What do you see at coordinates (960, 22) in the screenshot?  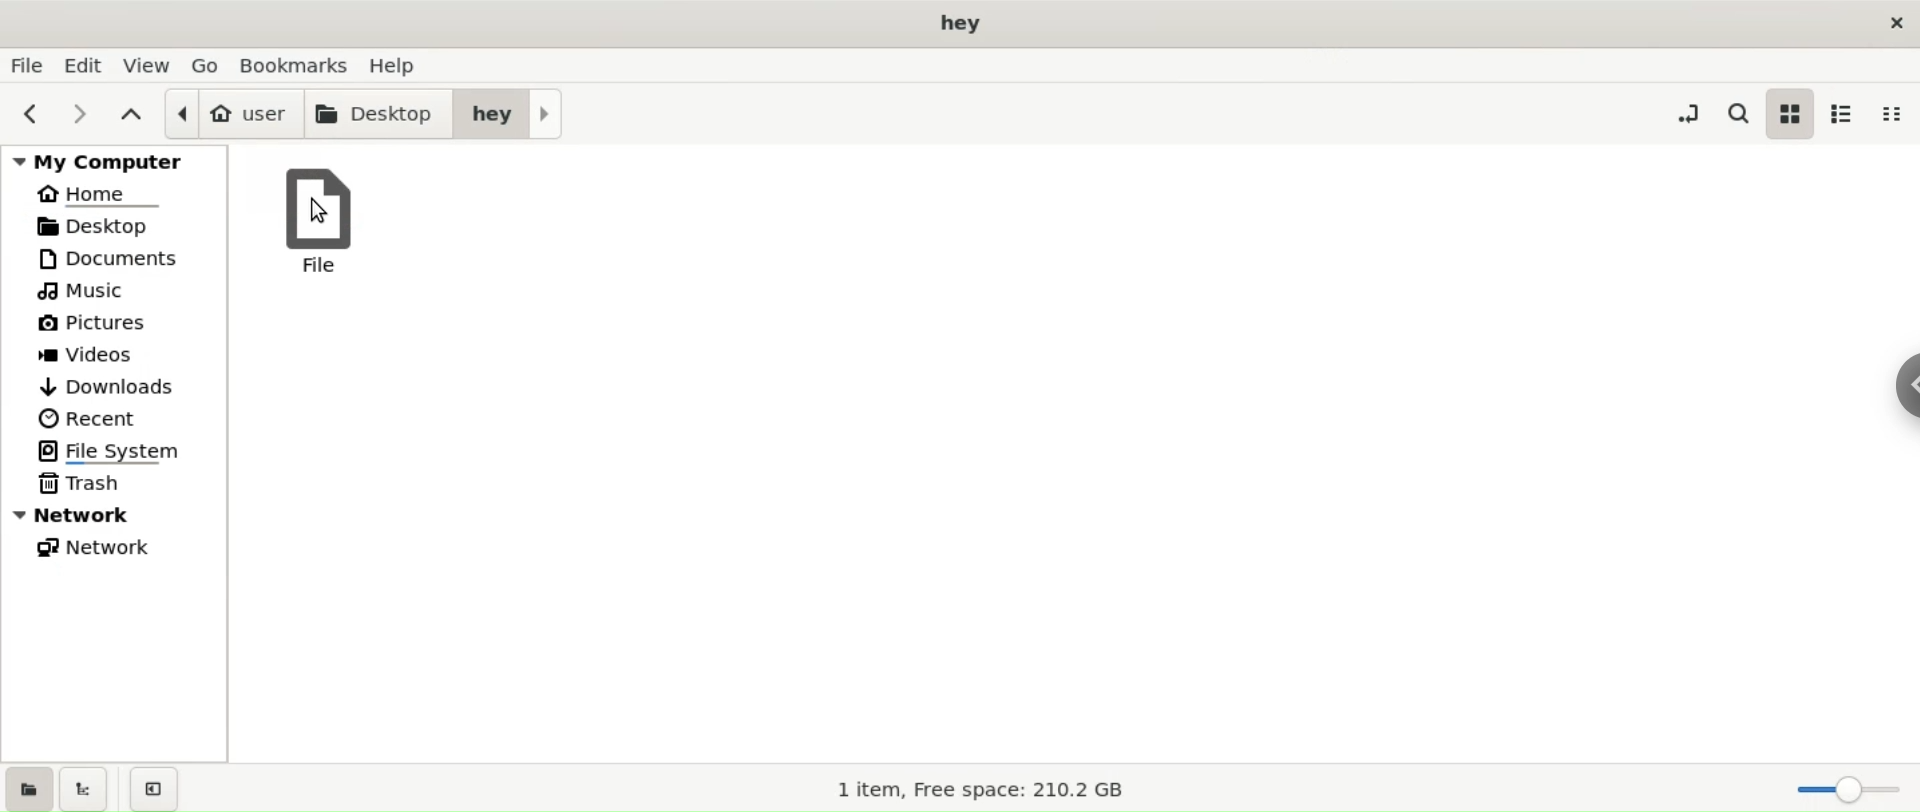 I see `title` at bounding box center [960, 22].